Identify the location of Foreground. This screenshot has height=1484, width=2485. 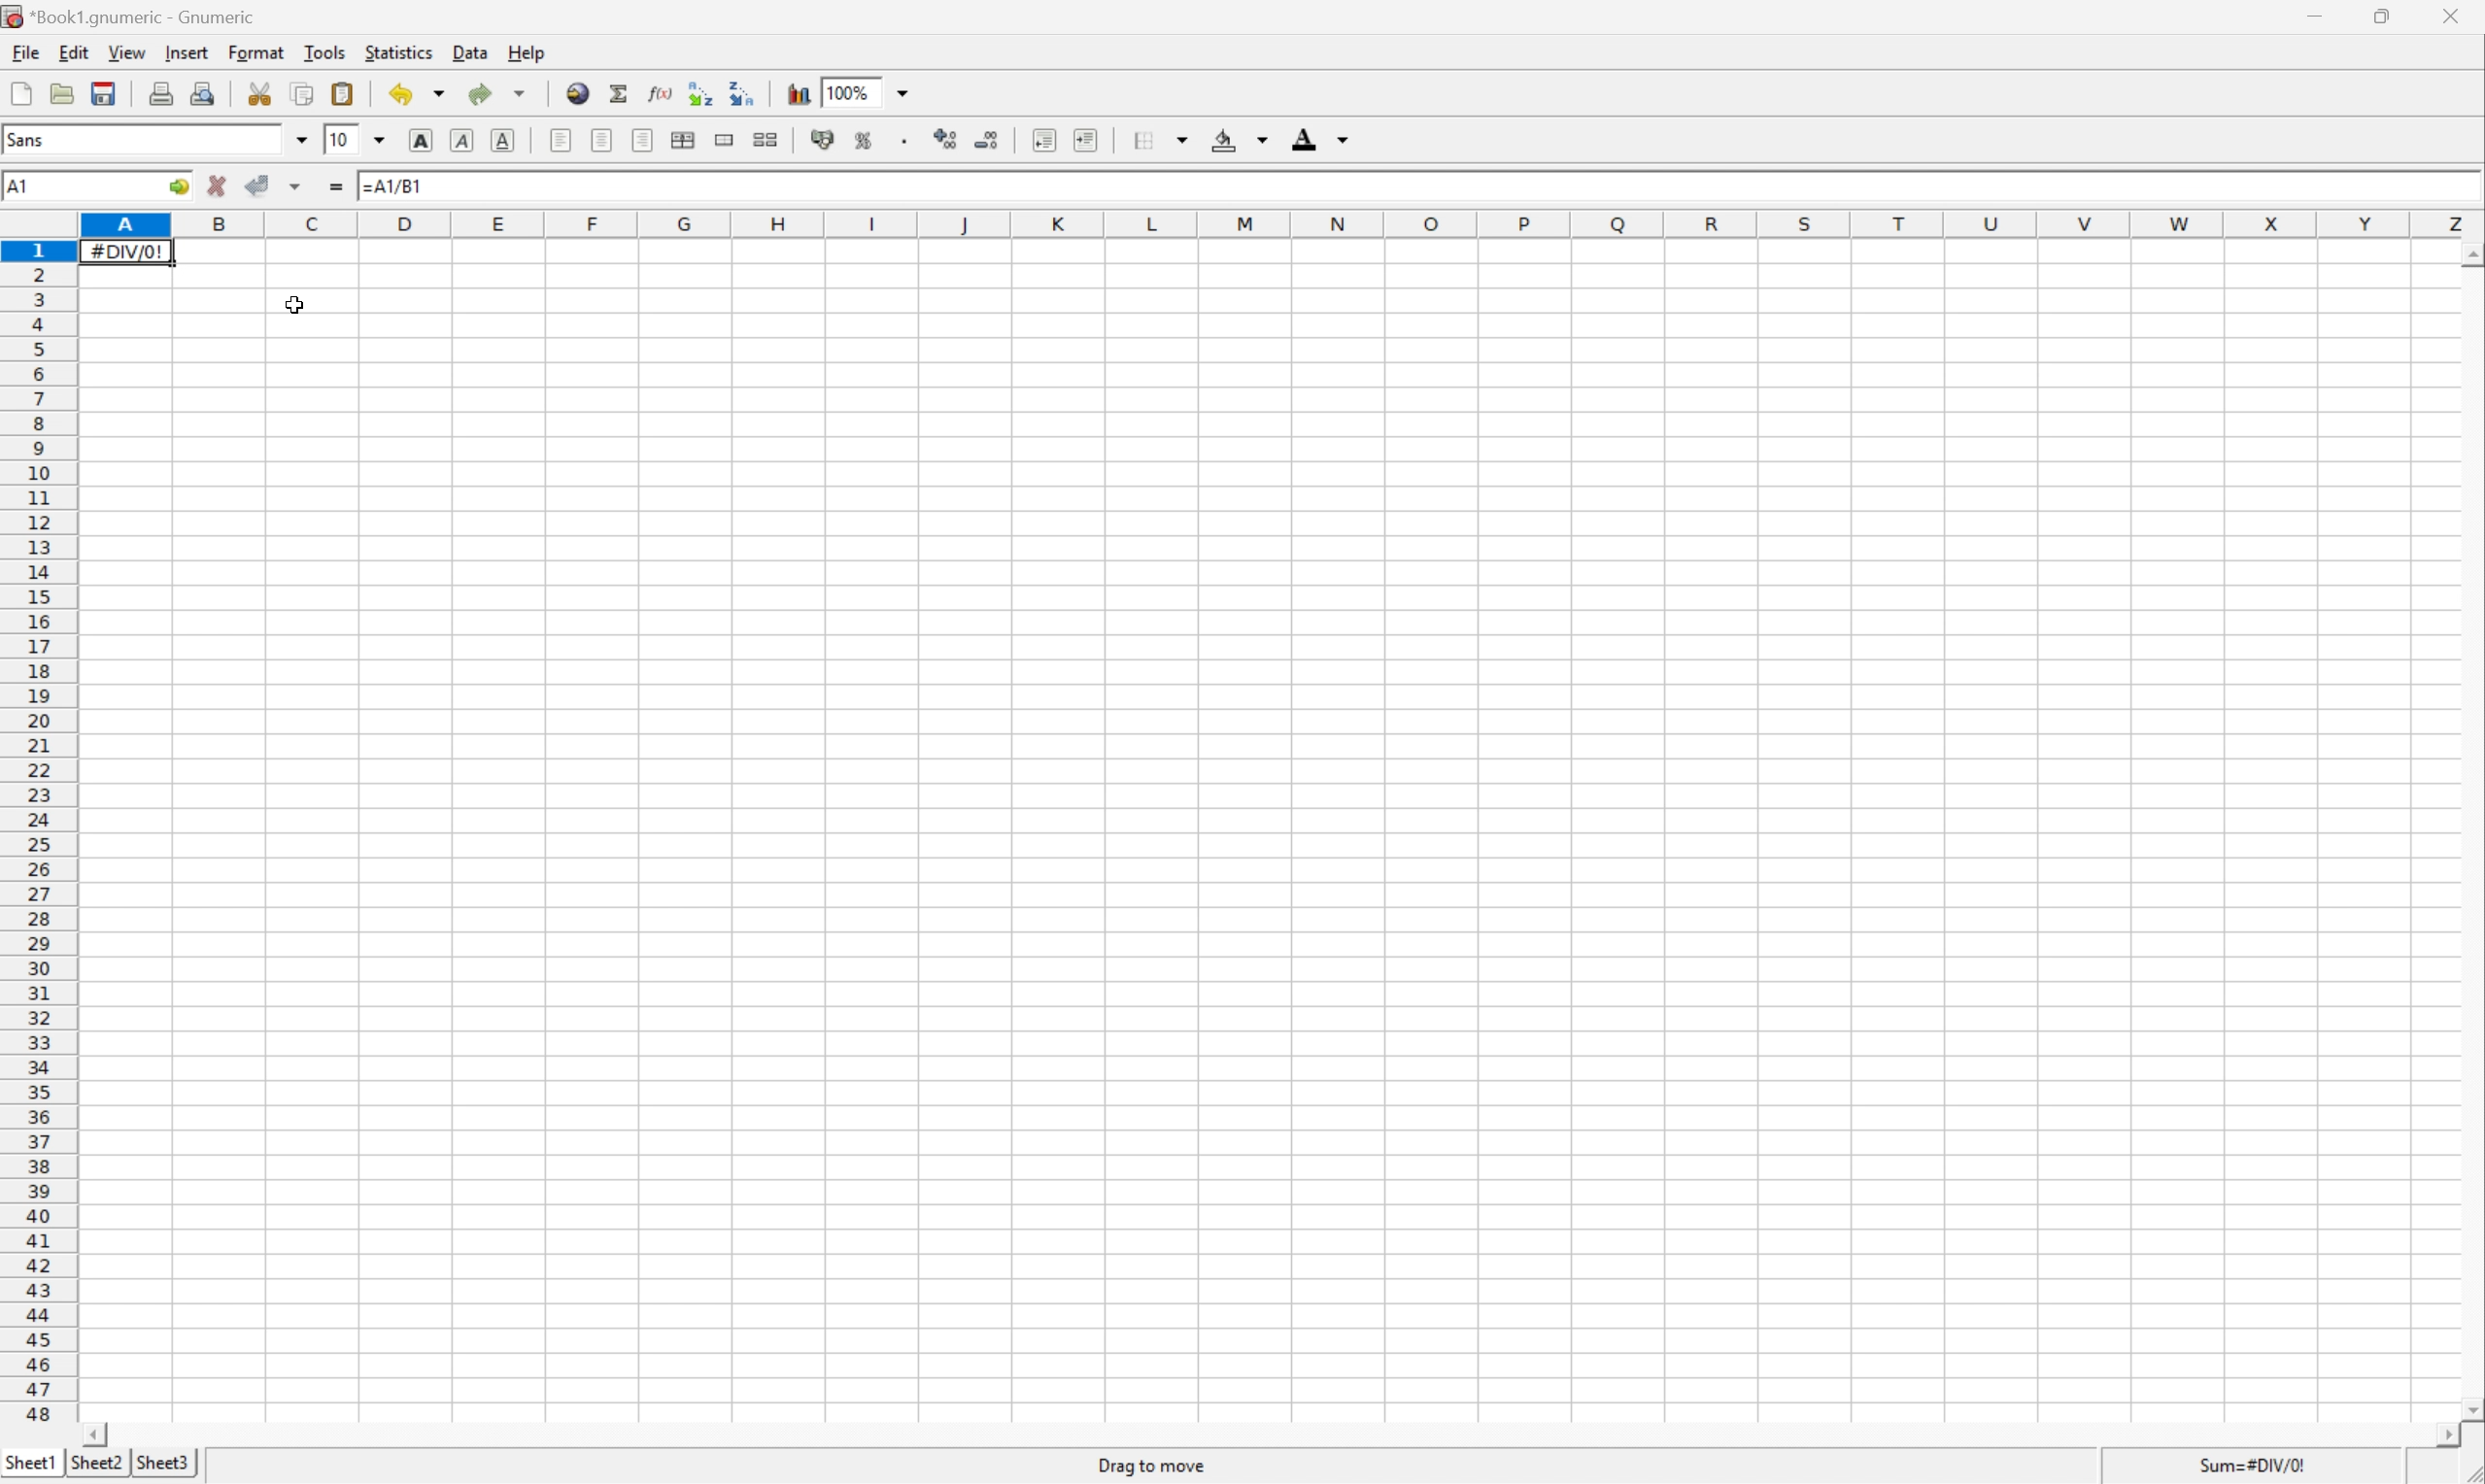
(1306, 140).